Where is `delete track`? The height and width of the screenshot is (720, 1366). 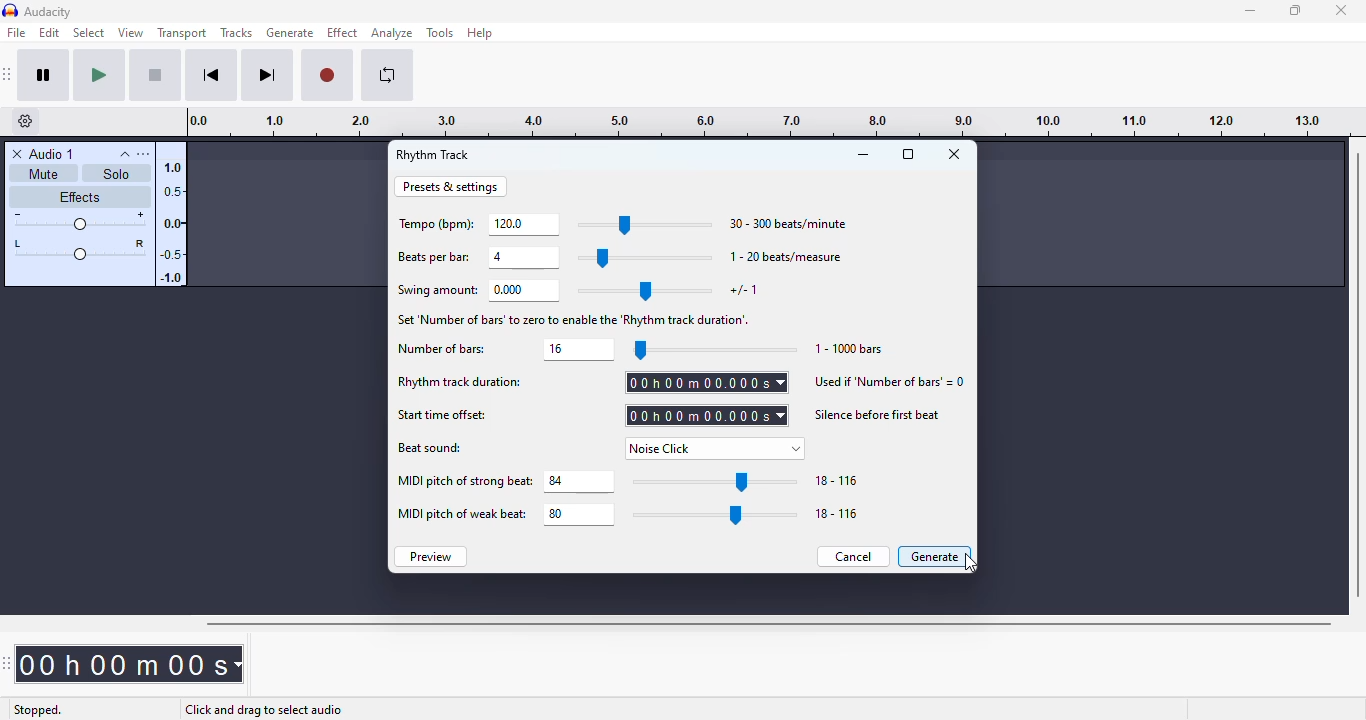
delete track is located at coordinates (17, 154).